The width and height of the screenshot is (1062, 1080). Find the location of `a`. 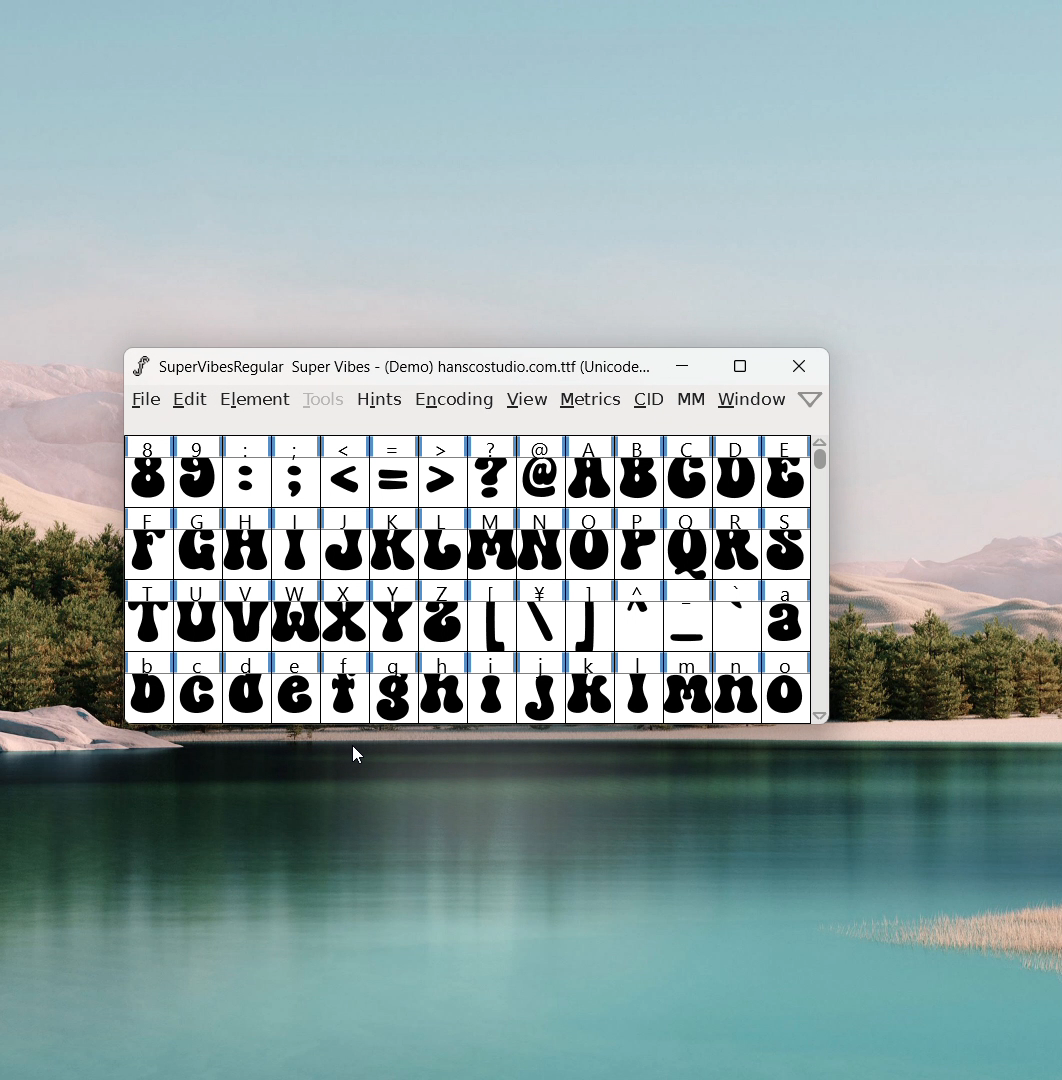

a is located at coordinates (785, 616).